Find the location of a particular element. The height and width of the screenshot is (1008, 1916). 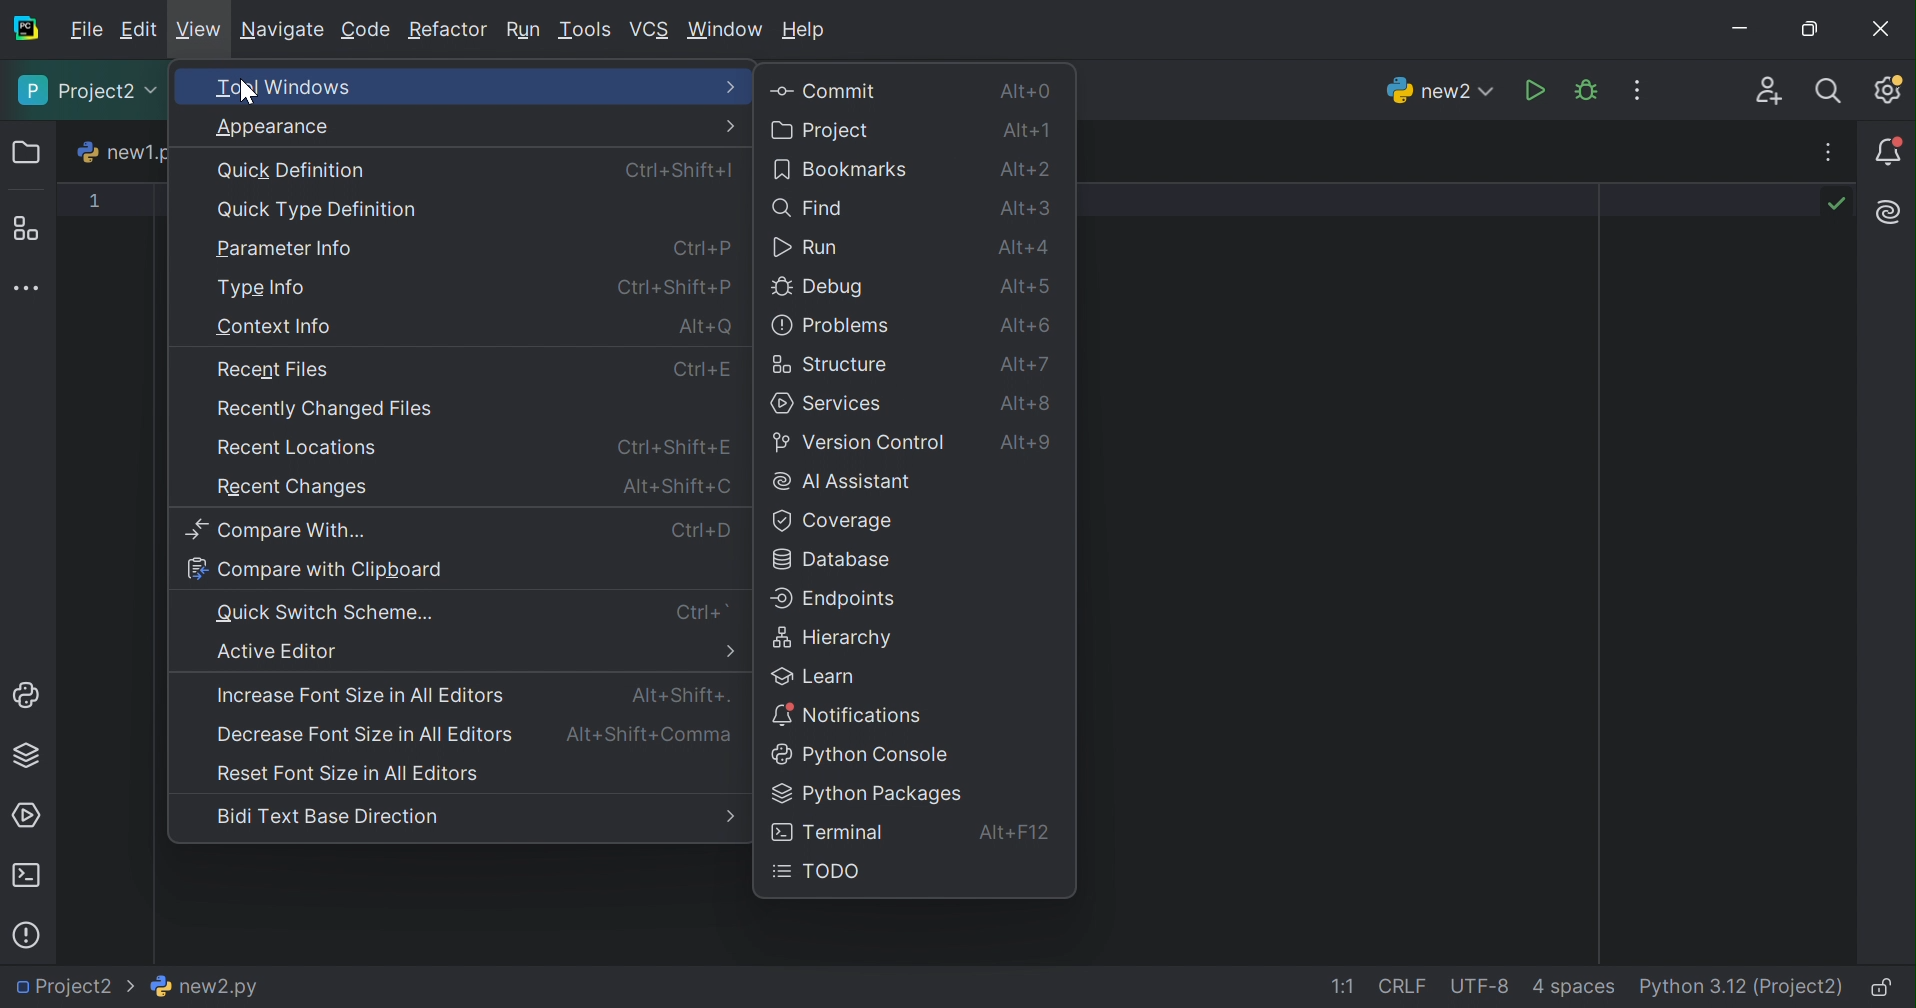

AI Assistant is located at coordinates (843, 482).